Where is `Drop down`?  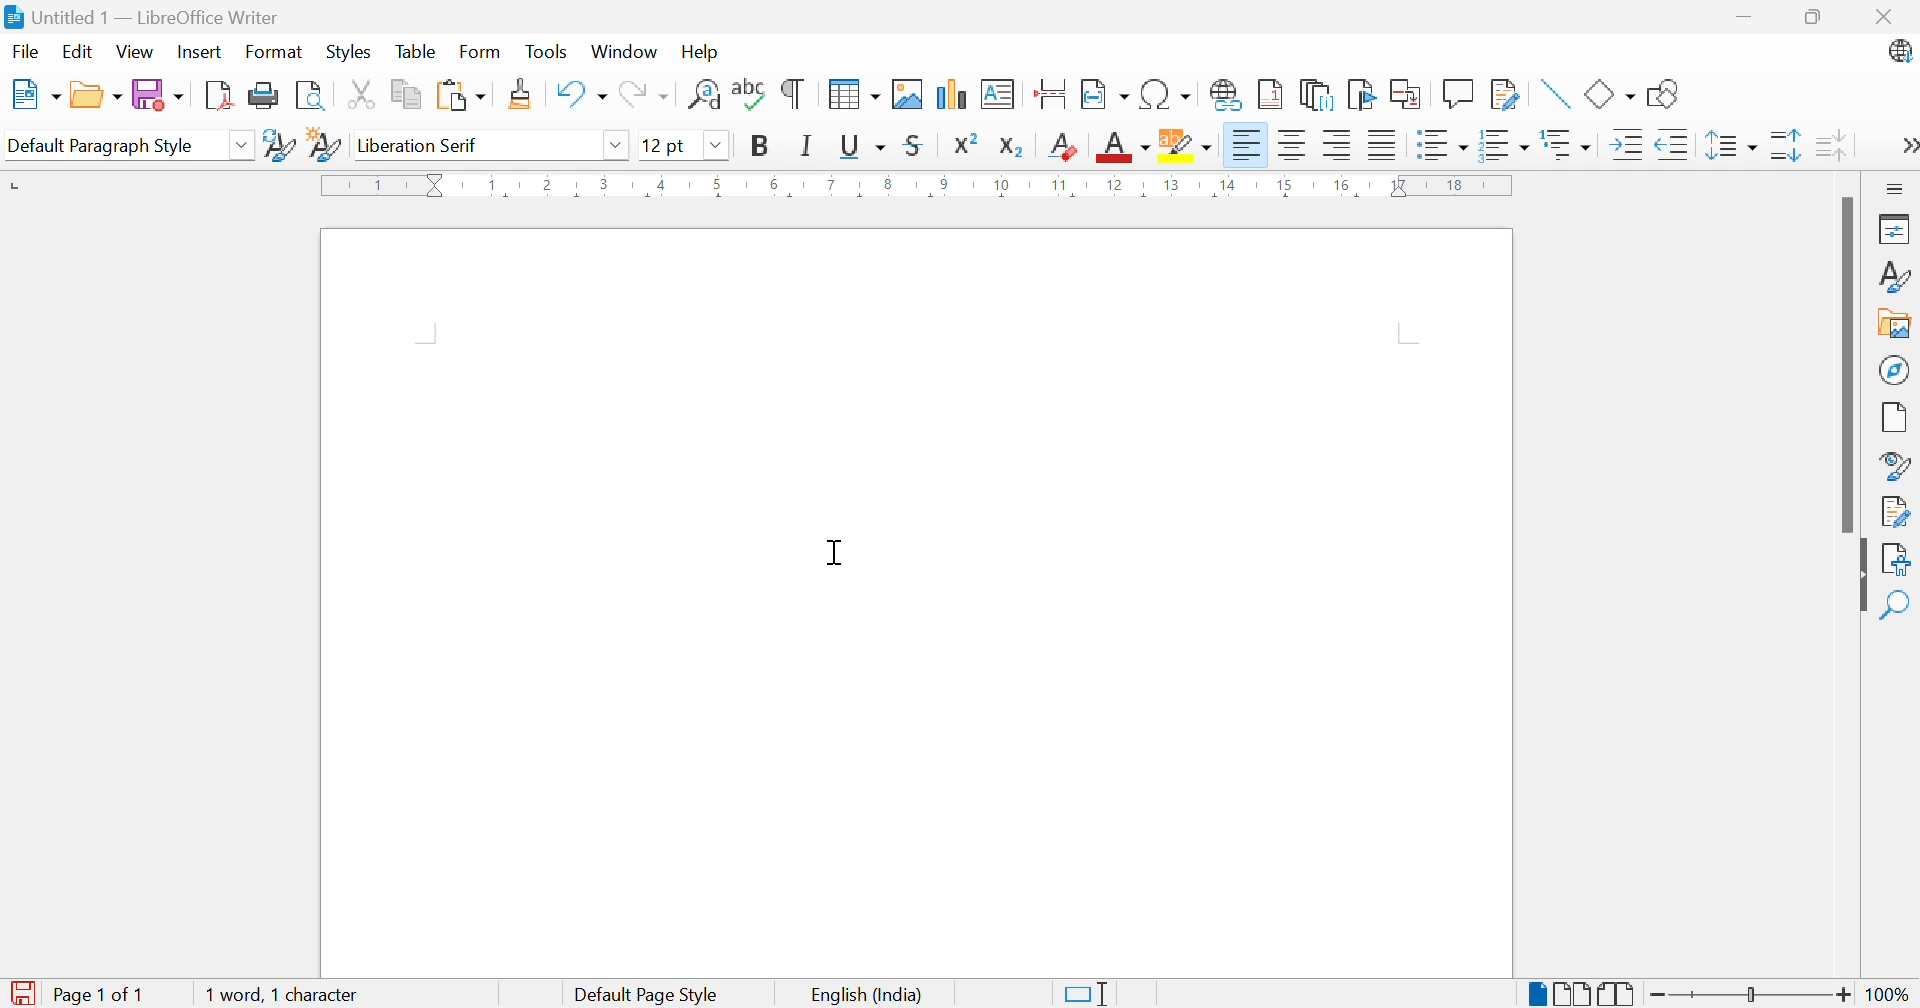
Drop down is located at coordinates (719, 146).